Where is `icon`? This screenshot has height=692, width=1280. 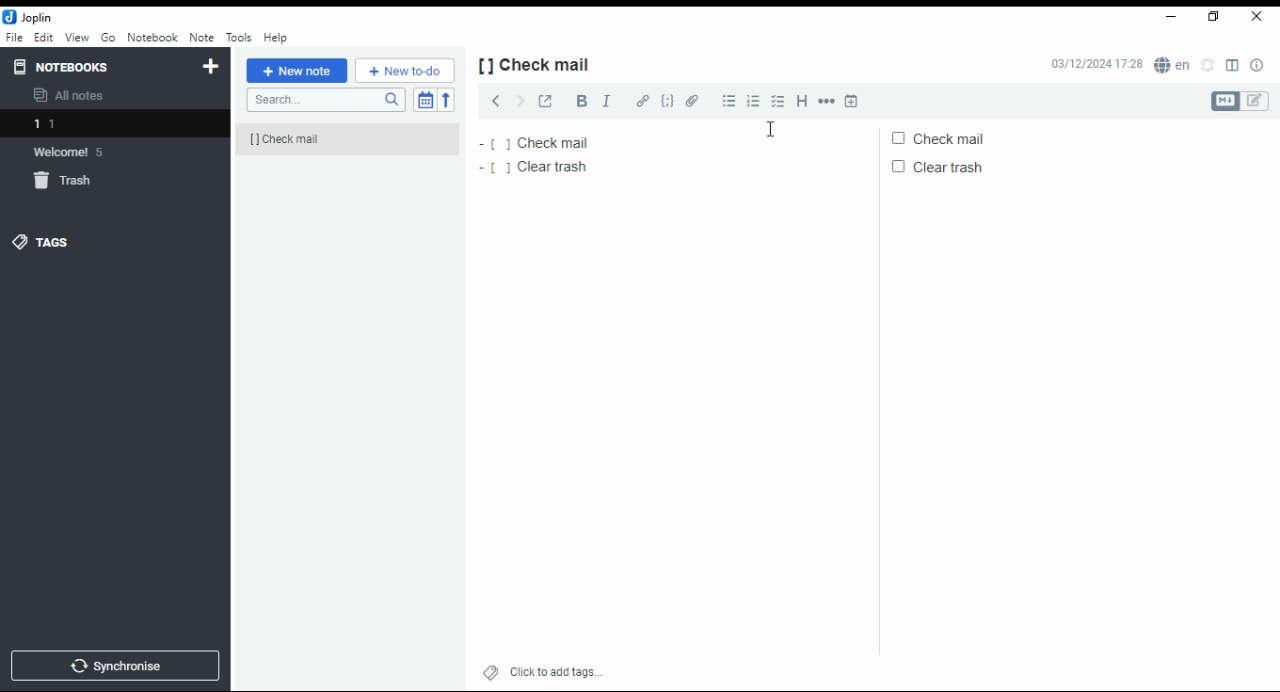 icon is located at coordinates (28, 16).